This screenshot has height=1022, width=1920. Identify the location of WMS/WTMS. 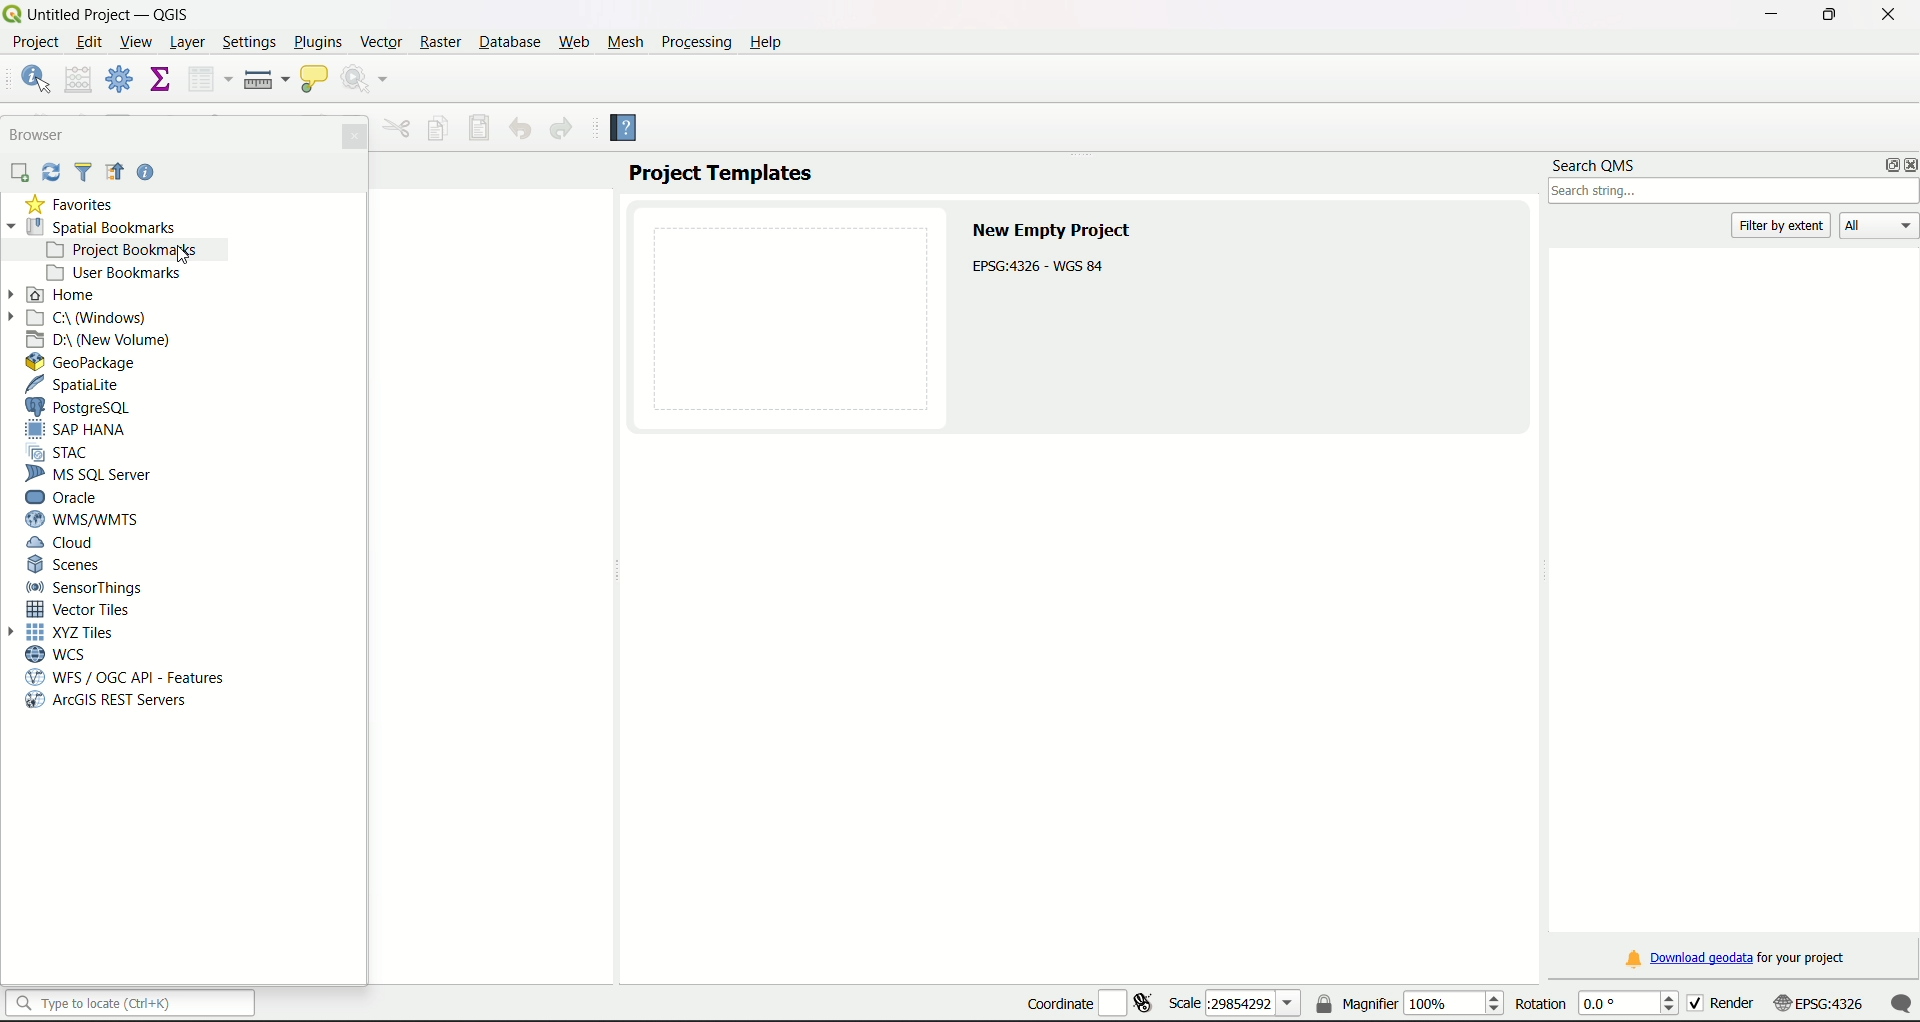
(89, 521).